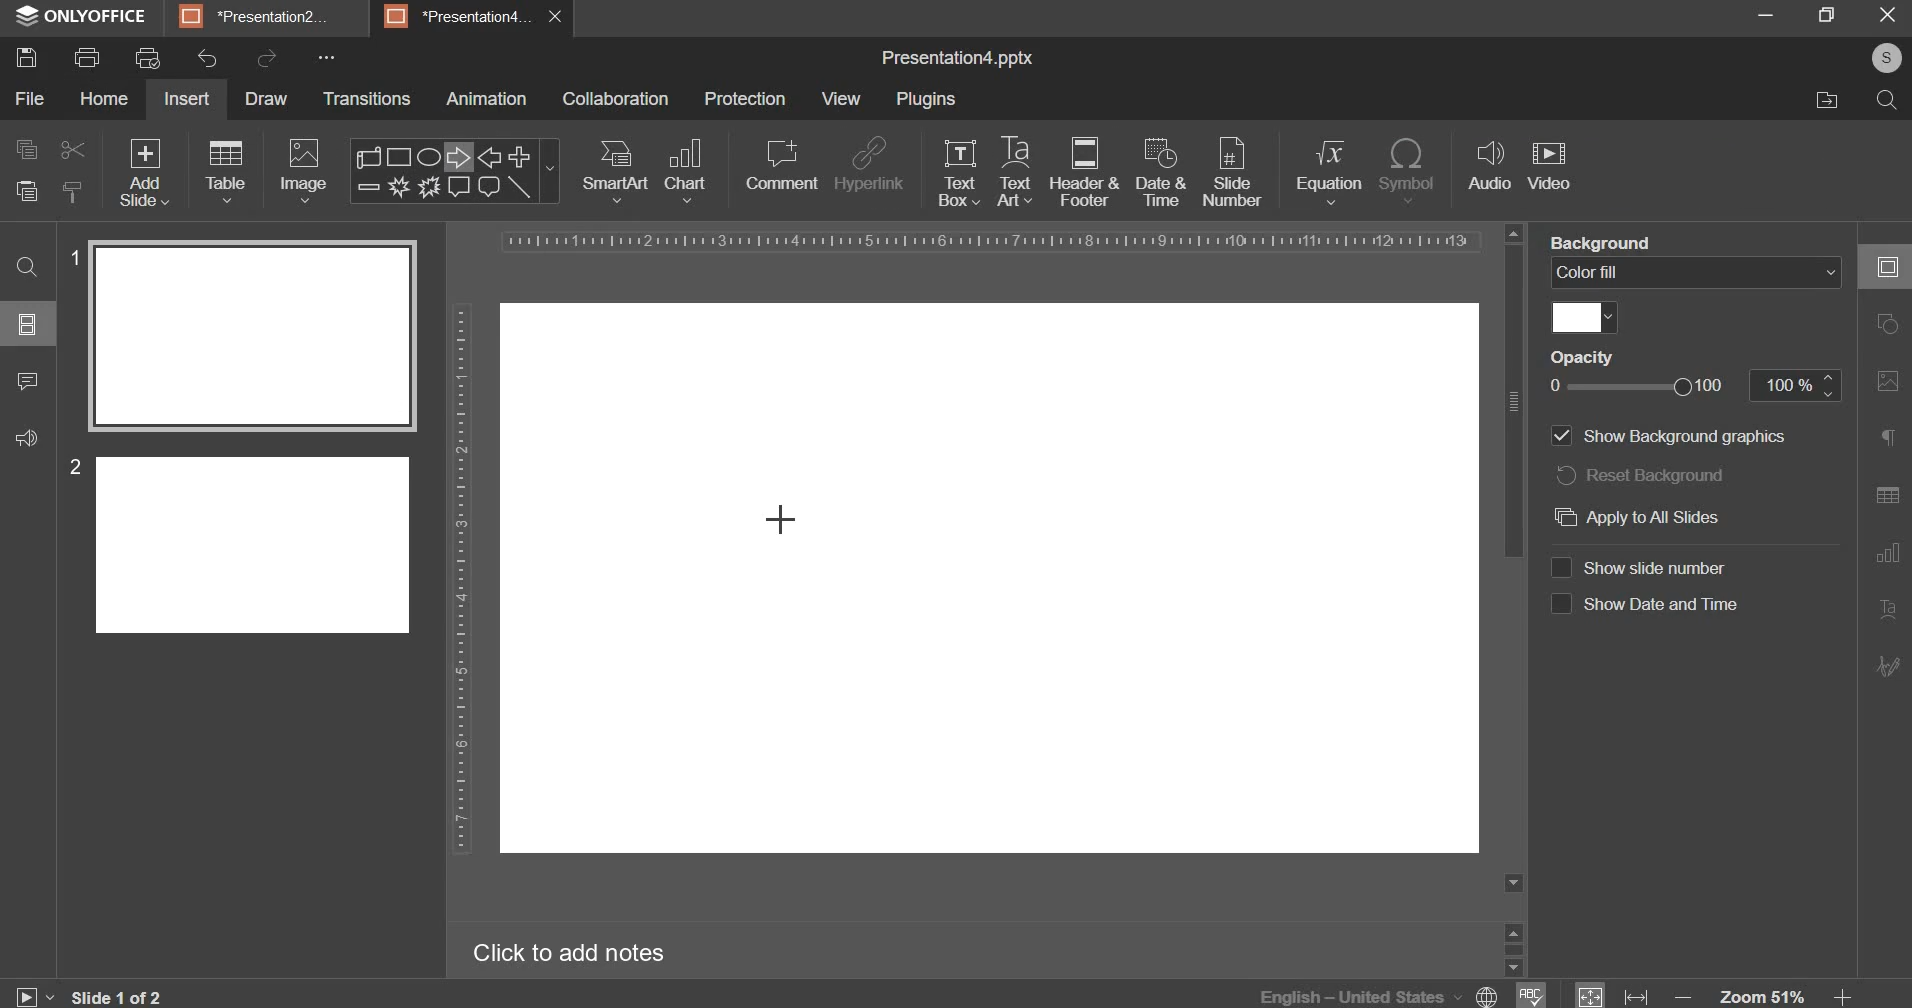  What do you see at coordinates (454, 169) in the screenshot?
I see `shapes` at bounding box center [454, 169].